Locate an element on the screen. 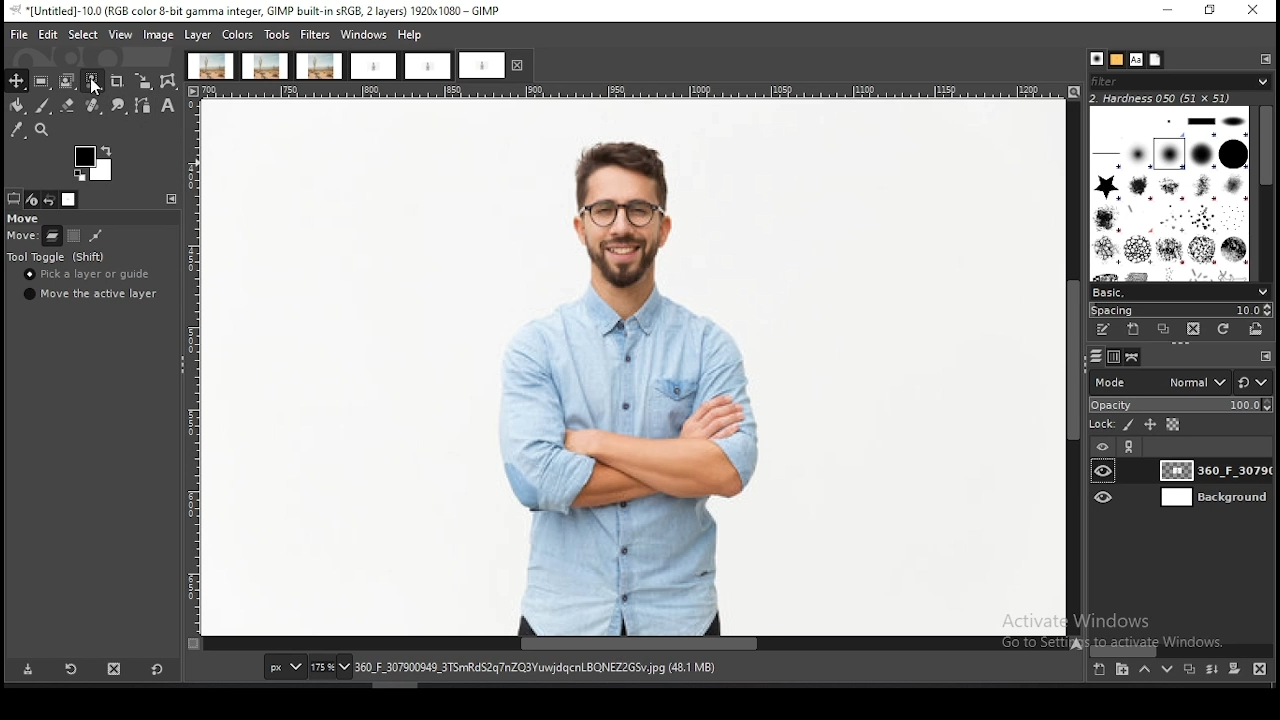 Image resolution: width=1280 pixels, height=720 pixels. images is located at coordinates (69, 200).